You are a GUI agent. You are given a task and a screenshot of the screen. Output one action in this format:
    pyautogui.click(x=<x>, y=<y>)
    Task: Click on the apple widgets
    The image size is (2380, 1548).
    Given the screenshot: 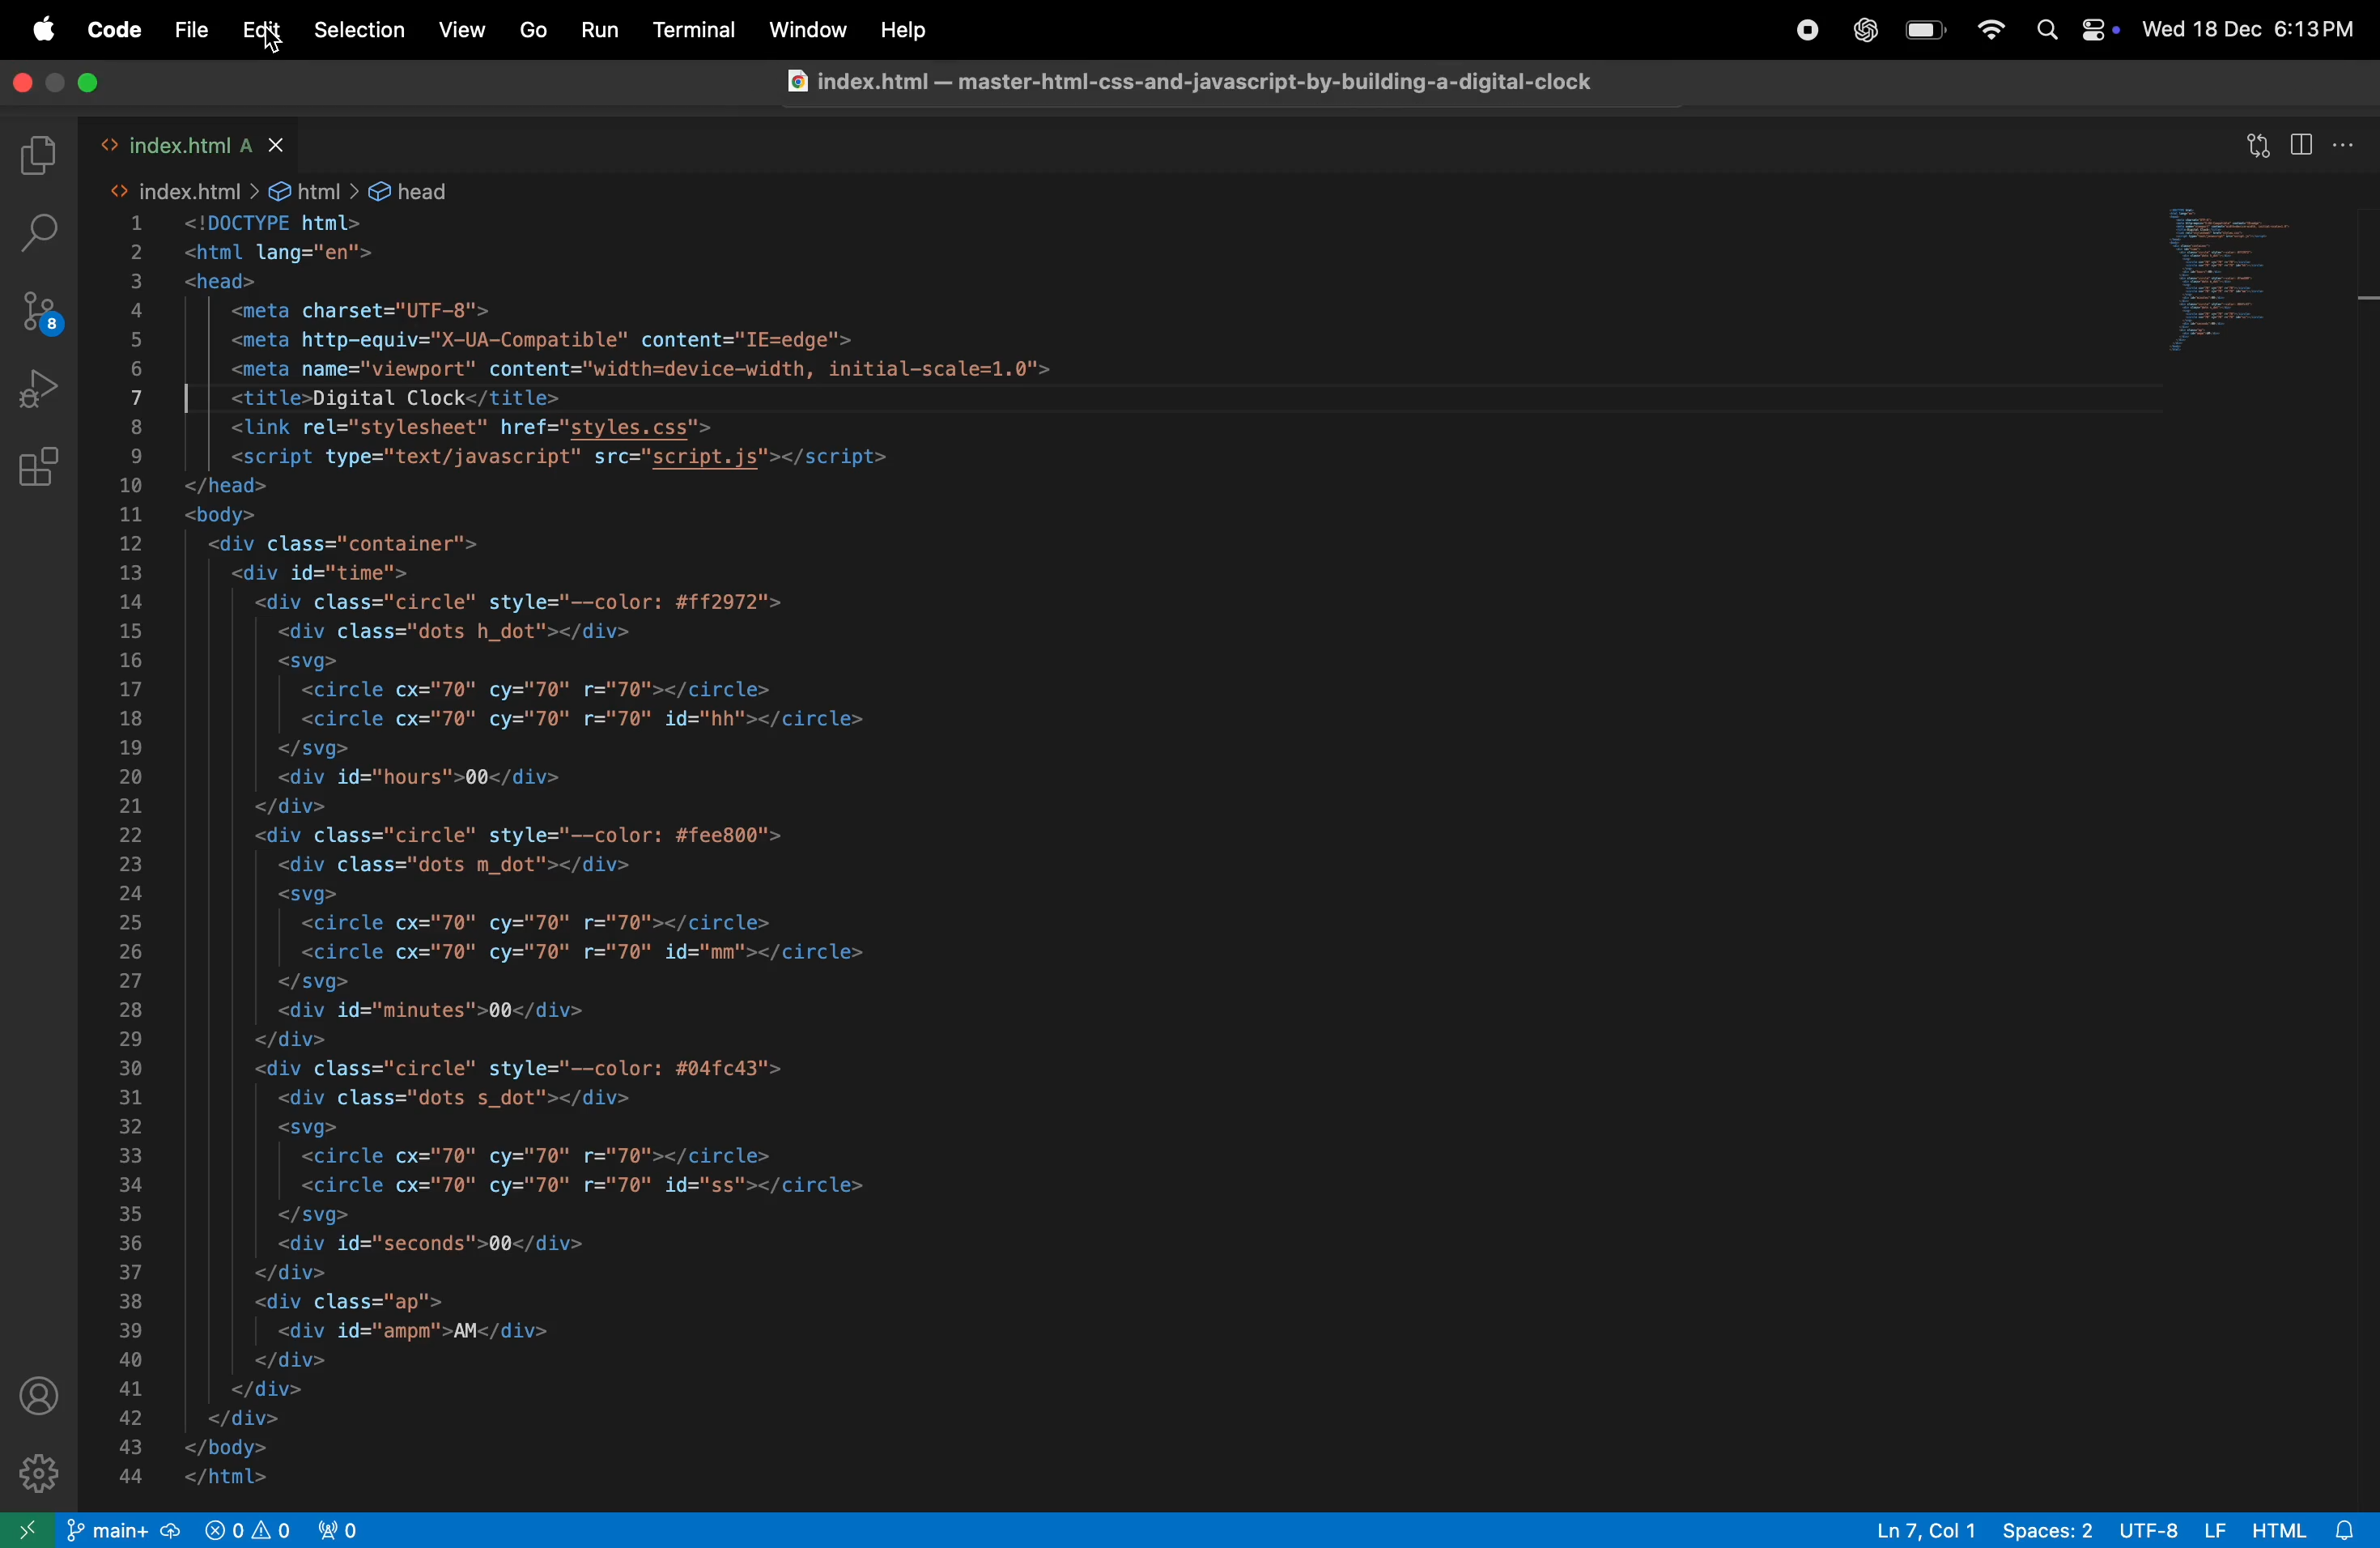 What is the action you would take?
    pyautogui.click(x=2079, y=31)
    